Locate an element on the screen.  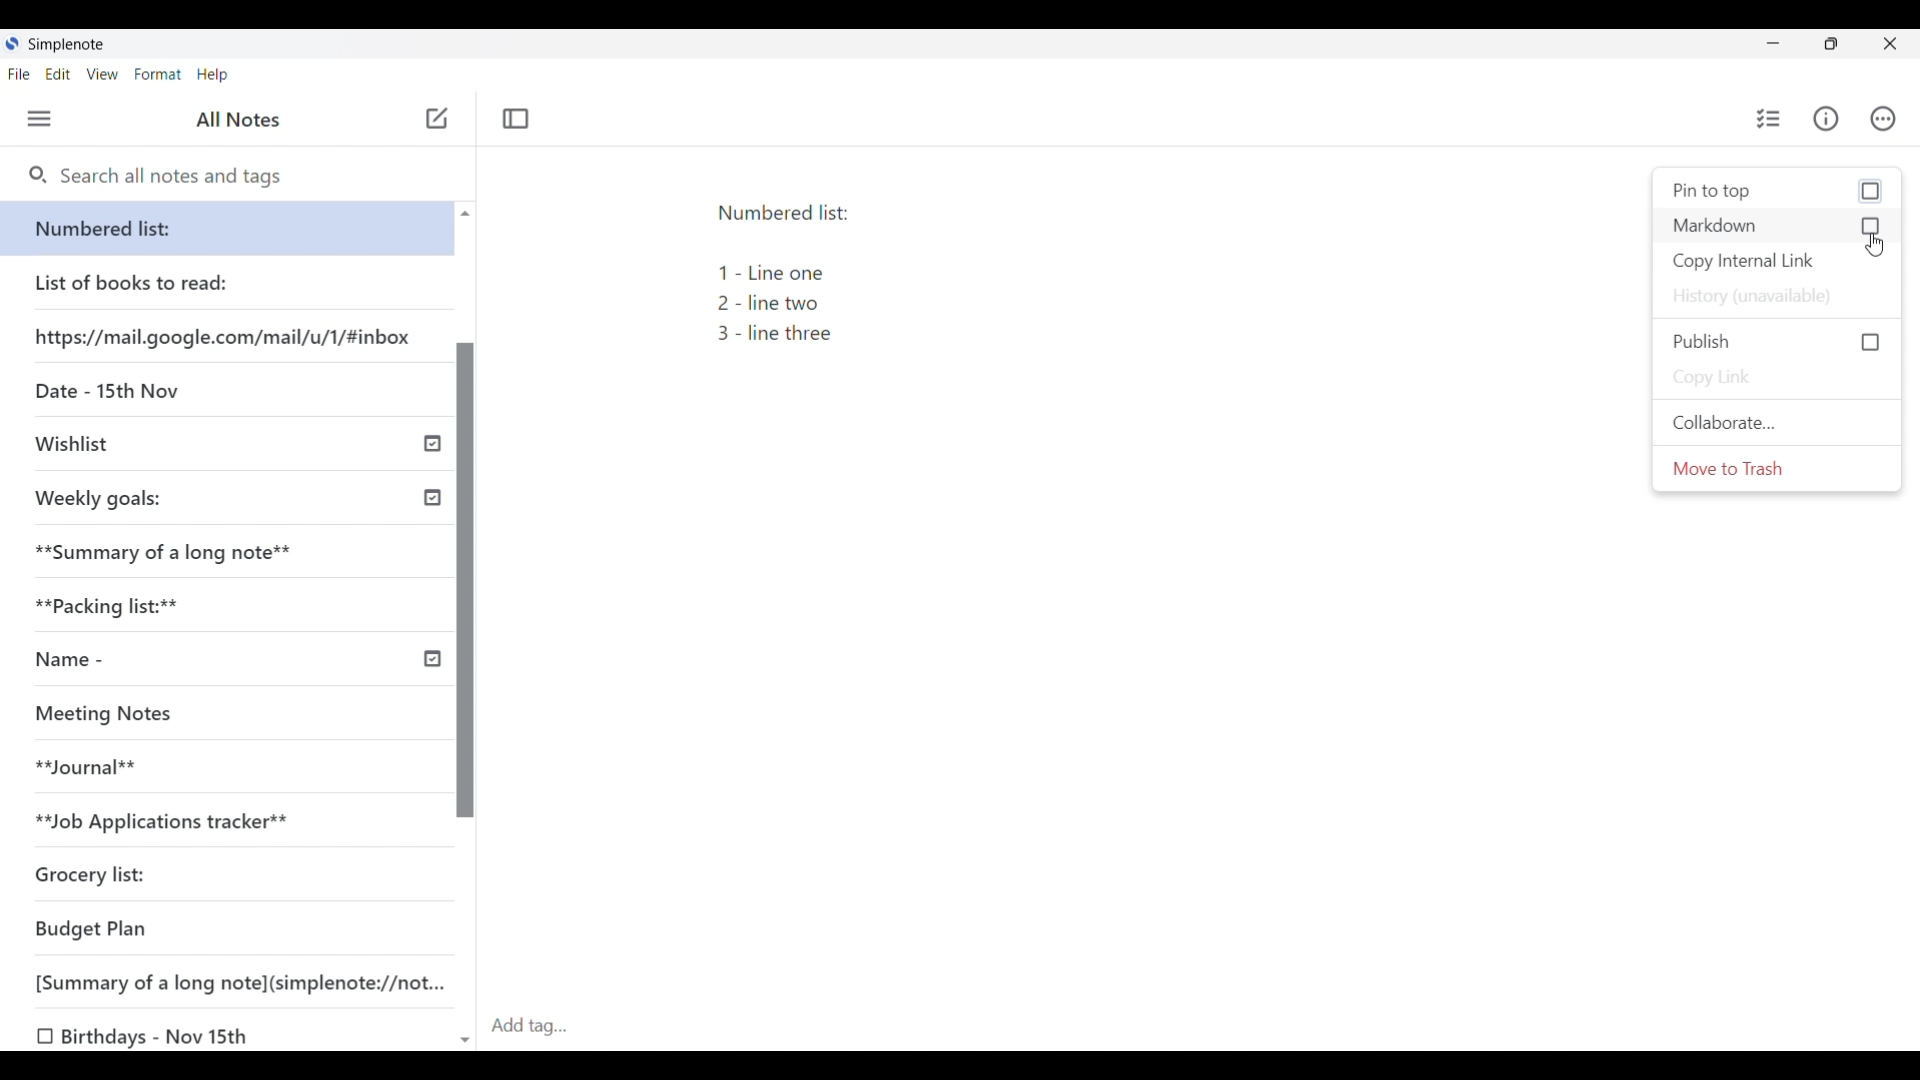
Grocery list: is located at coordinates (115, 880).